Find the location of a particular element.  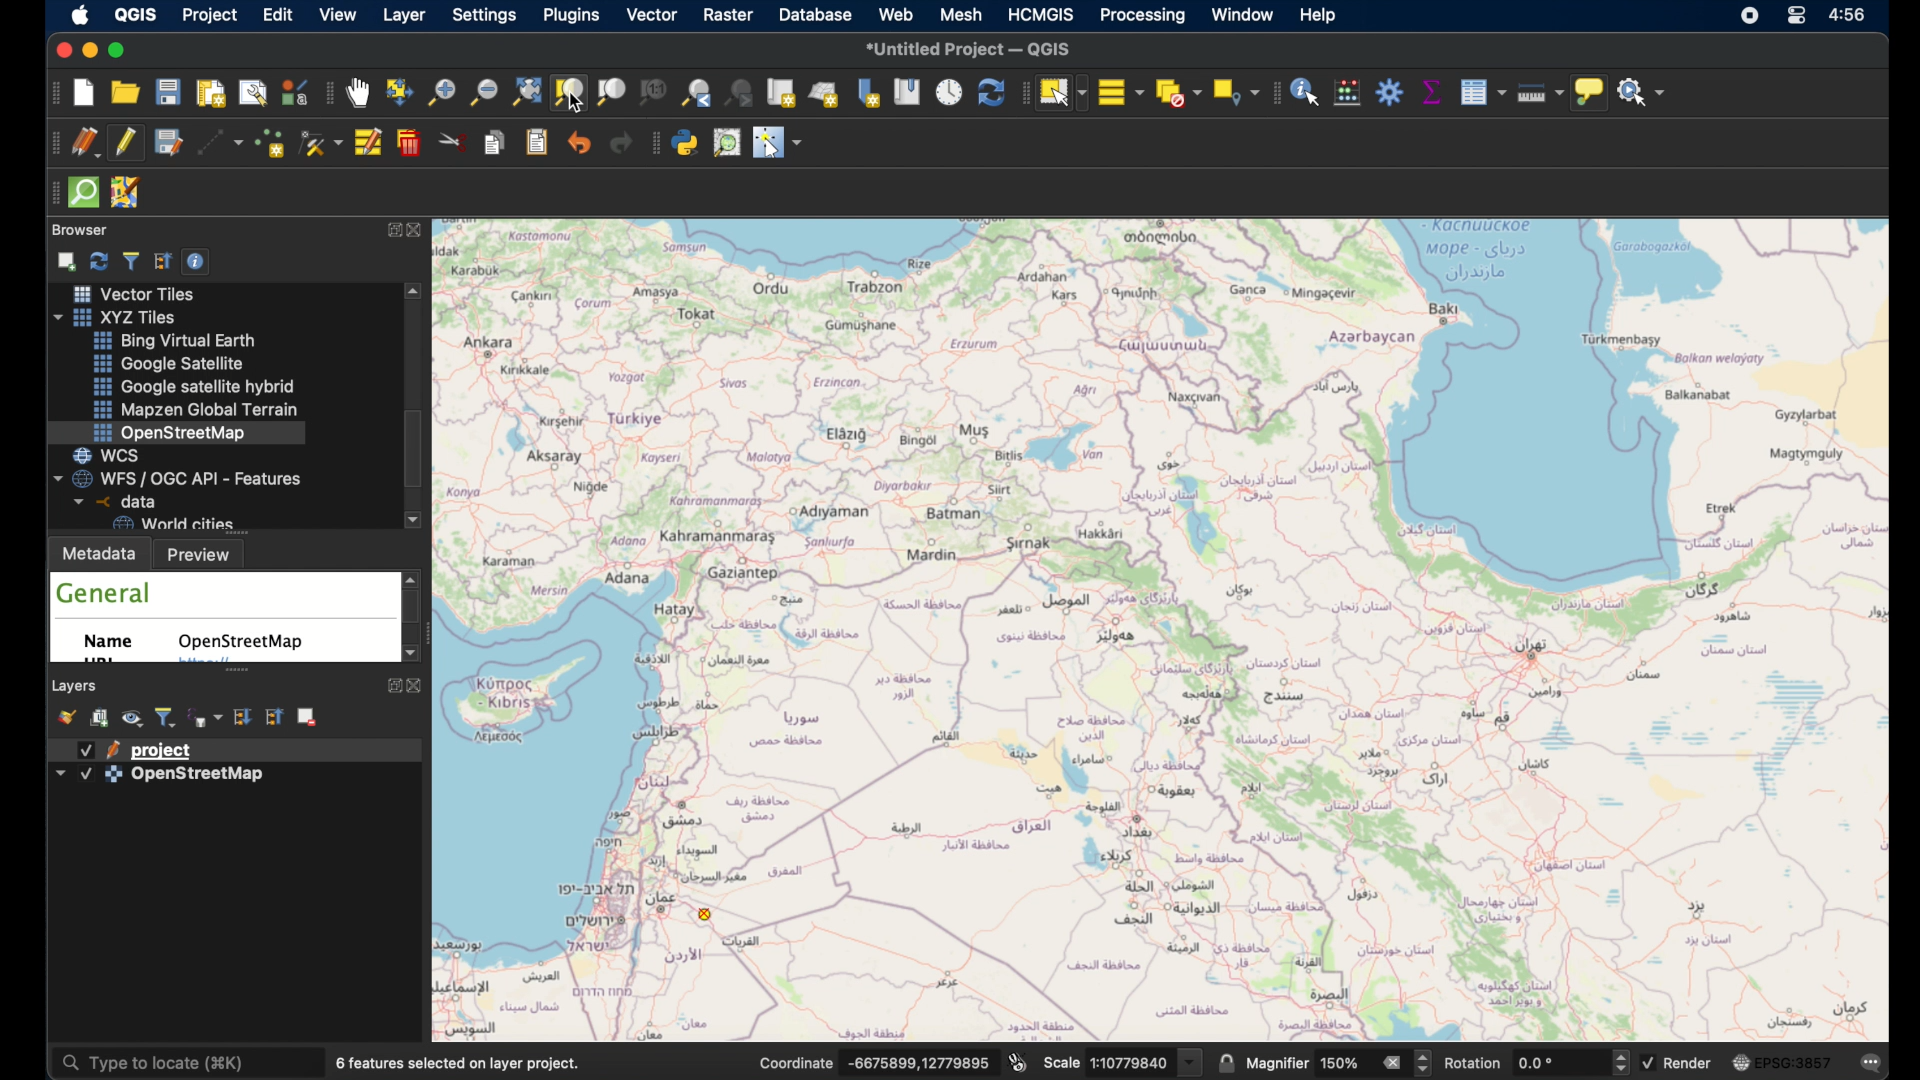

add point feature is located at coordinates (273, 142).